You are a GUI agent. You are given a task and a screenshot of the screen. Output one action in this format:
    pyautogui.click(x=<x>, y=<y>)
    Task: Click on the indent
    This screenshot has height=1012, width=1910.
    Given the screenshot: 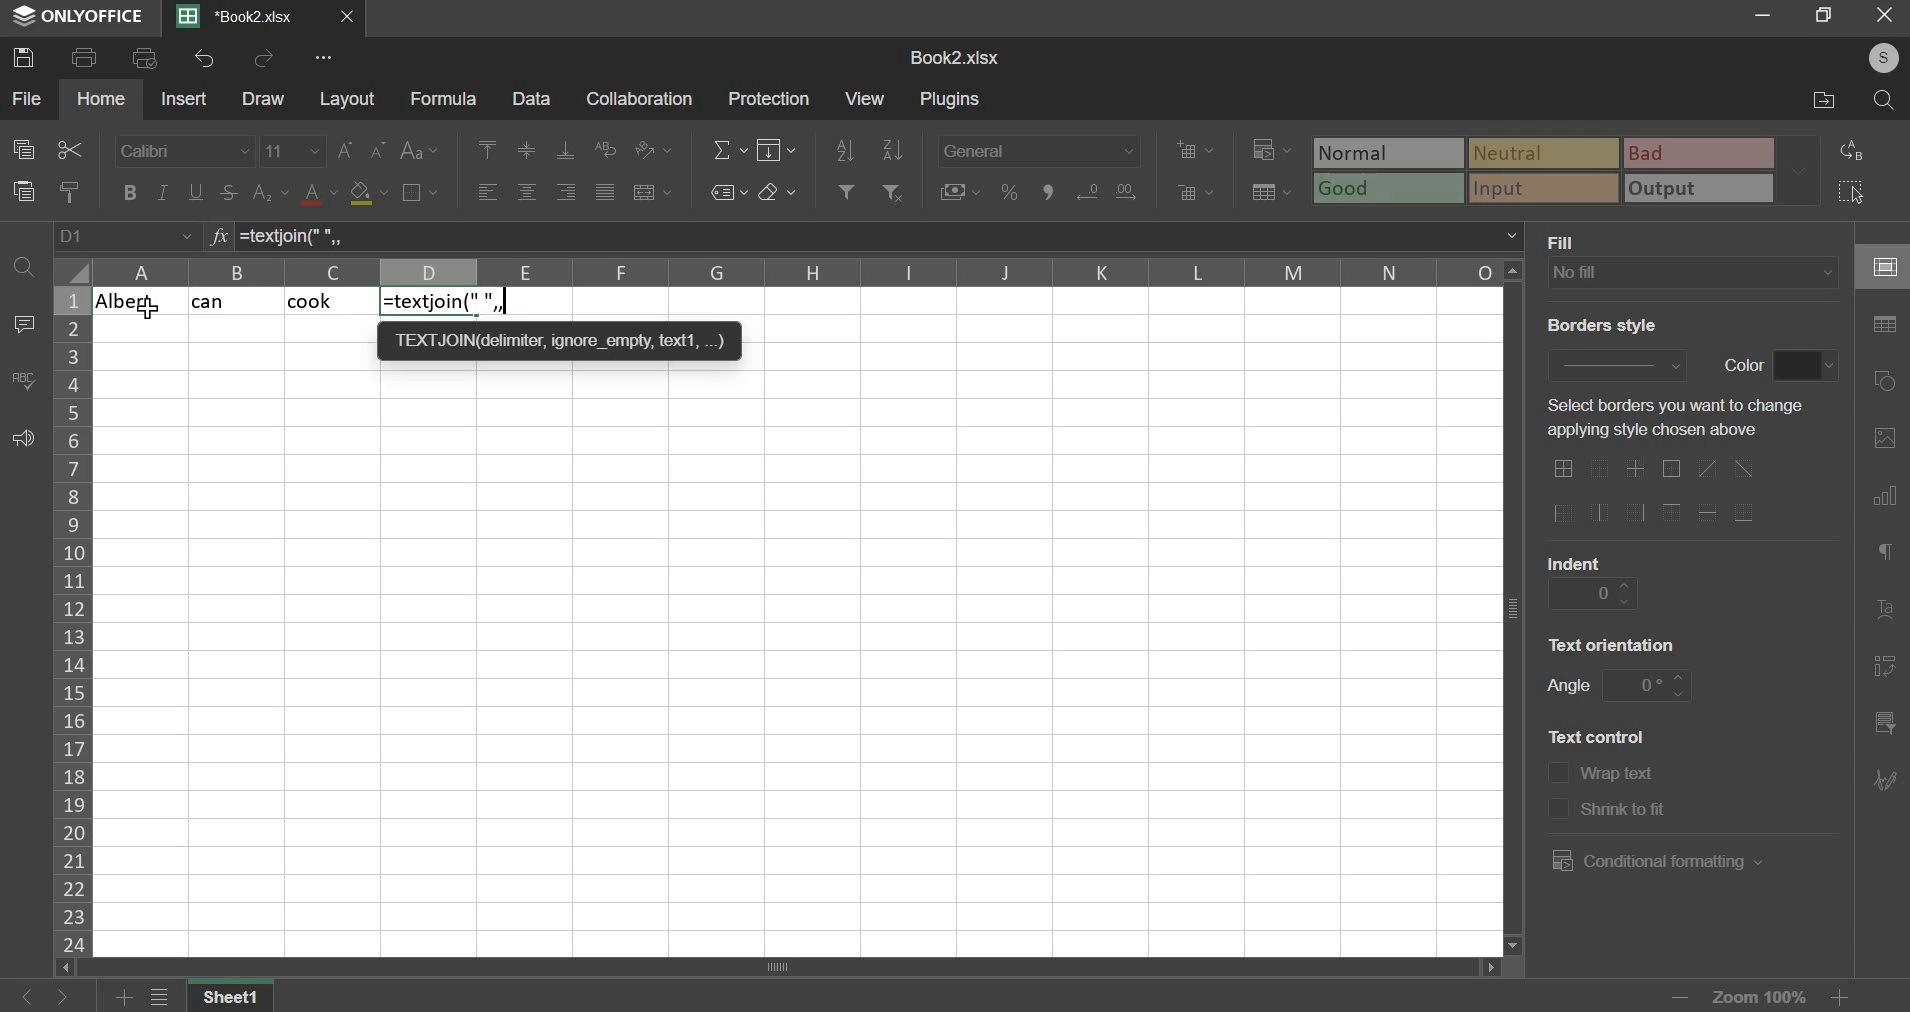 What is the action you would take?
    pyautogui.click(x=1593, y=593)
    